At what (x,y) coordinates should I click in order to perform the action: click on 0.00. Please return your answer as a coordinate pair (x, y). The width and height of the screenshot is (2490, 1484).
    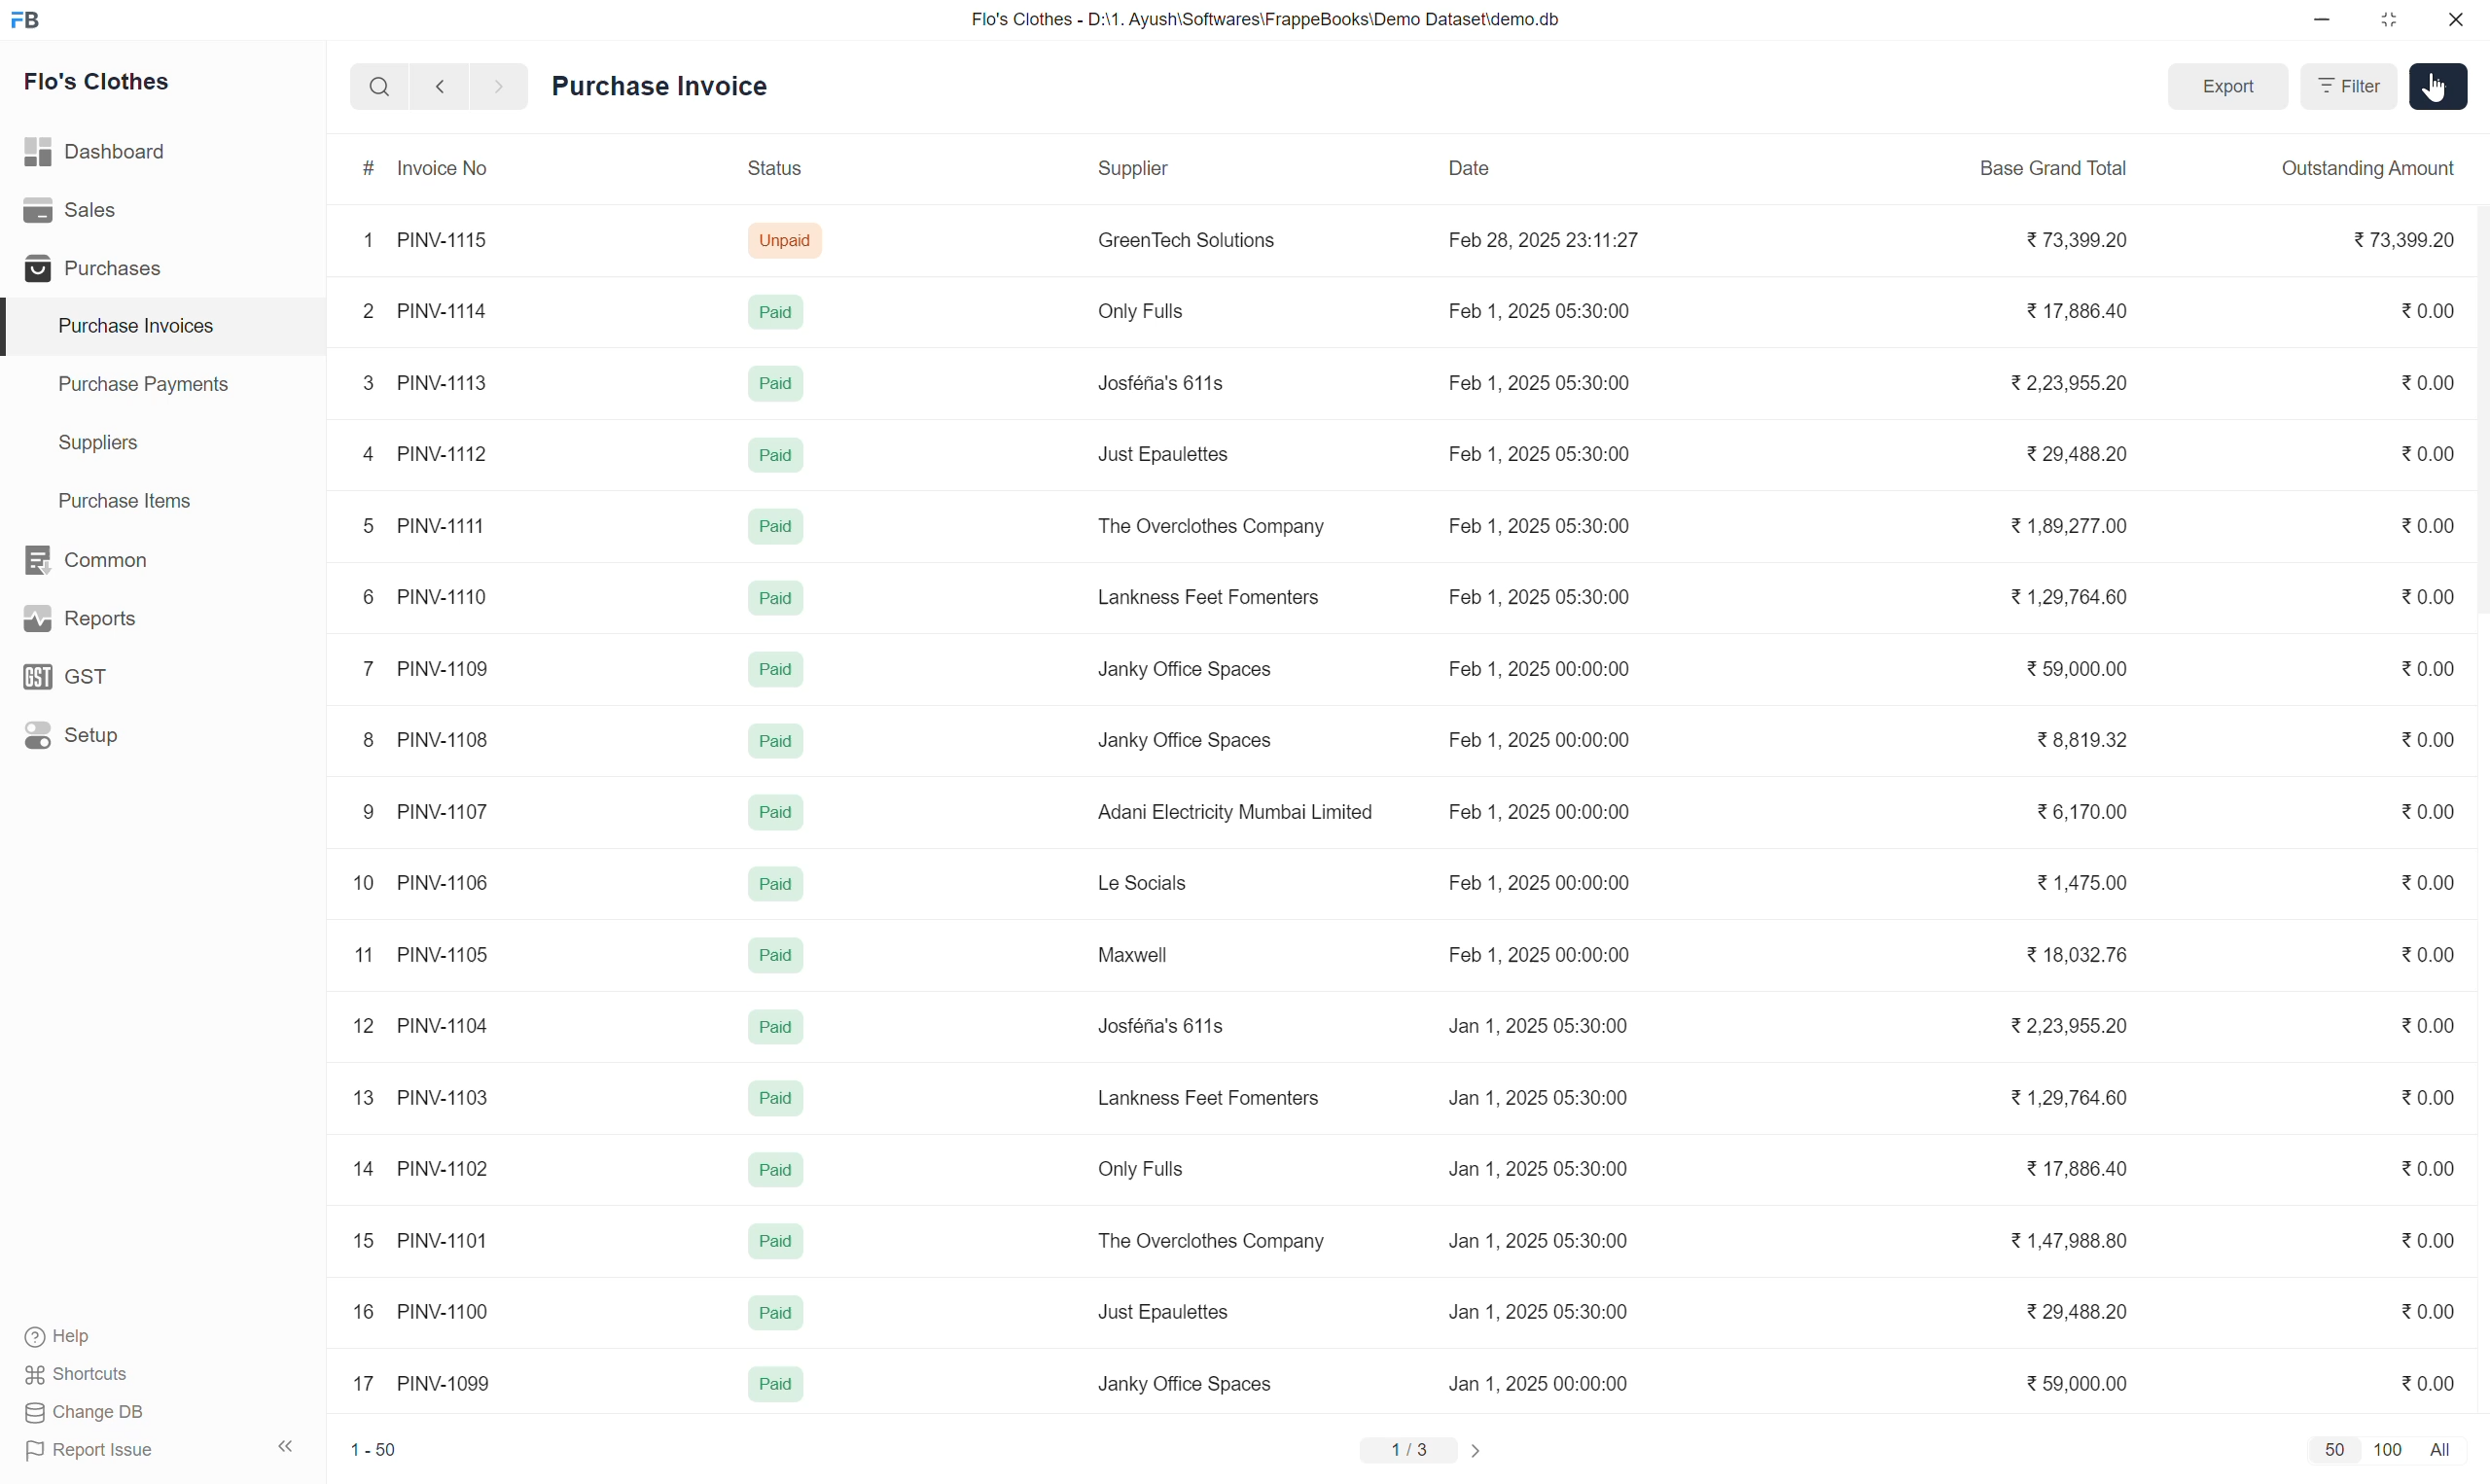
    Looking at the image, I should click on (2428, 952).